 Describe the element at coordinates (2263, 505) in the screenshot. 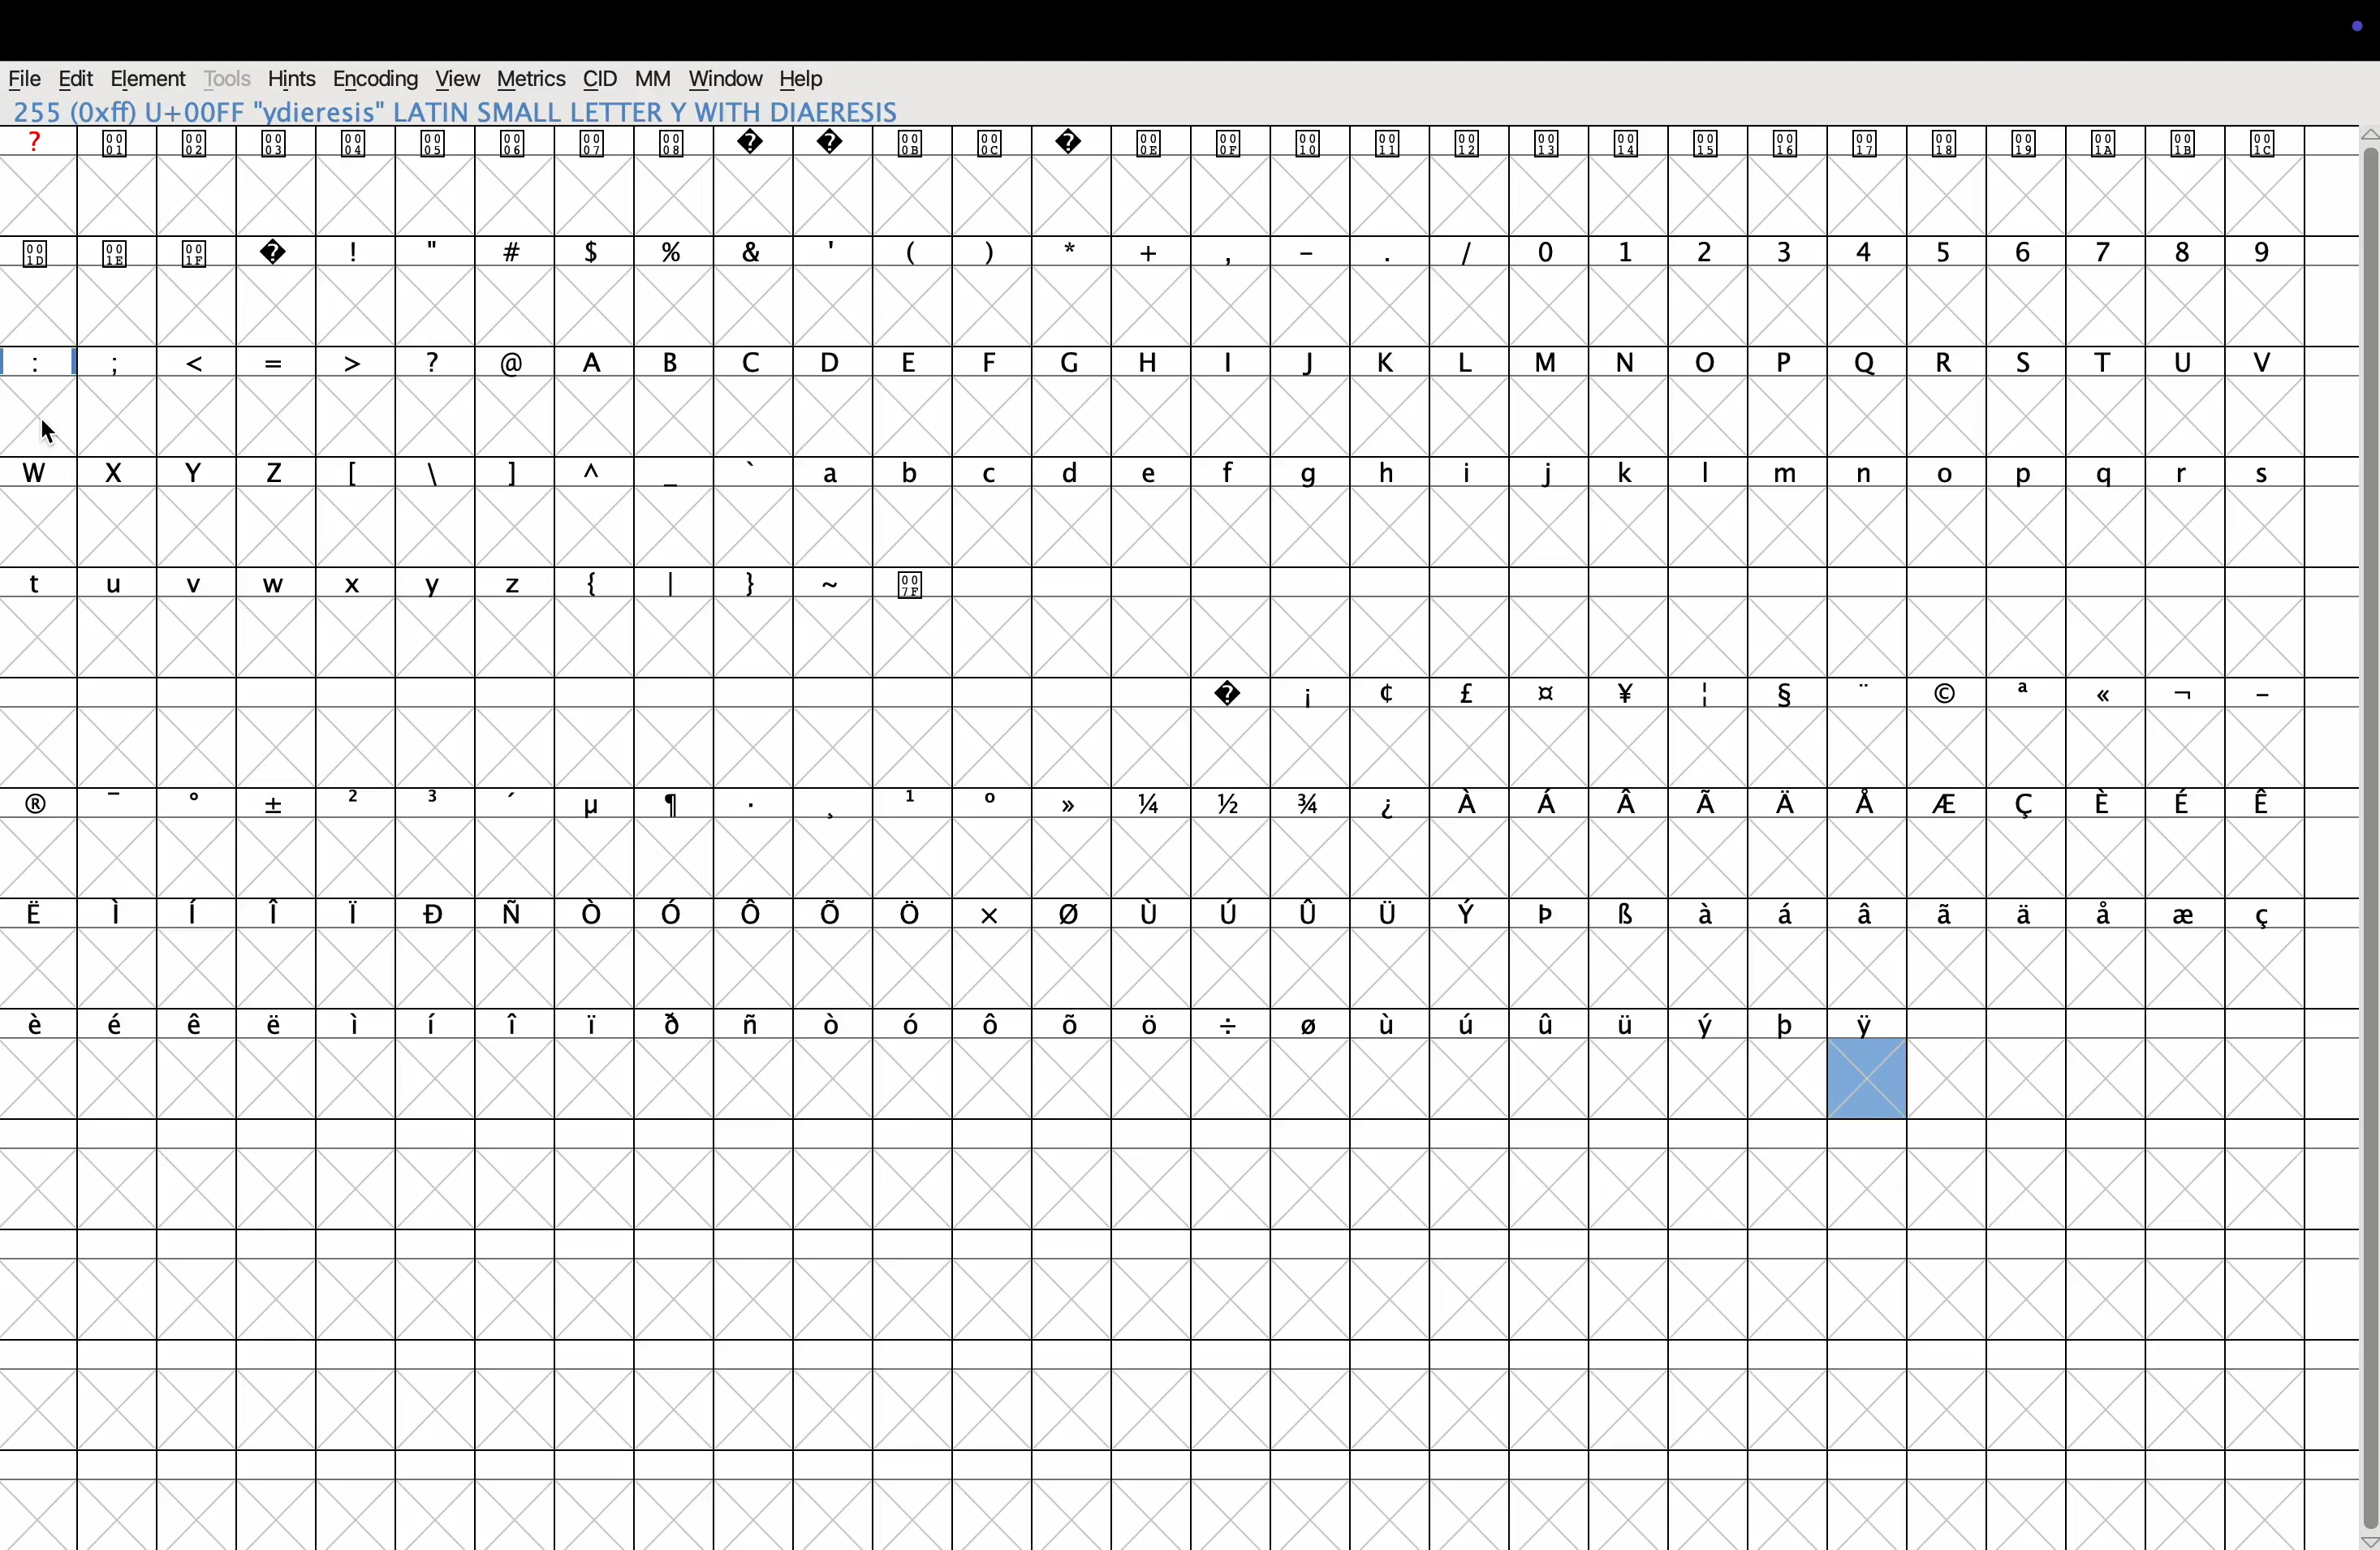

I see `s` at that location.